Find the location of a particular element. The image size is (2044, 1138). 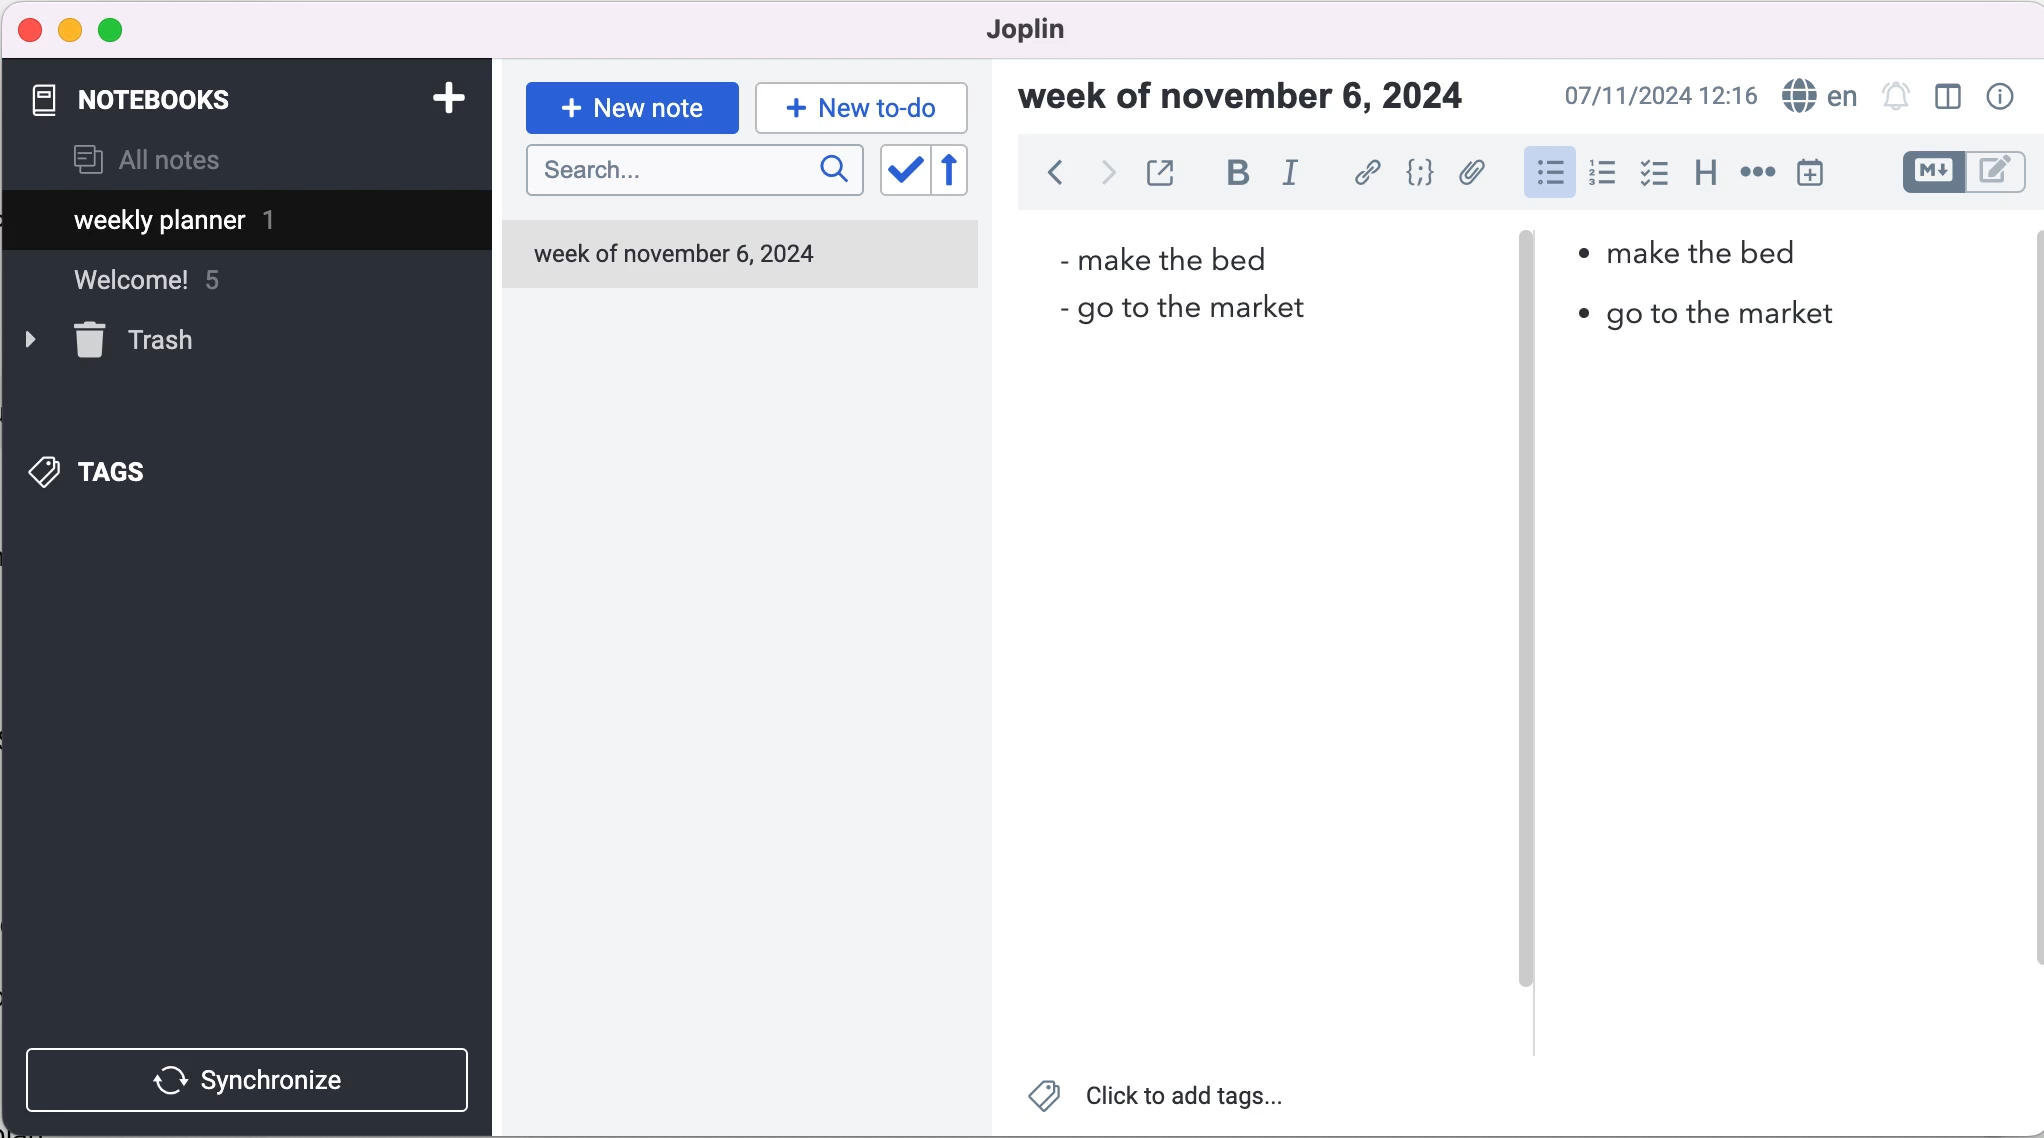

click to add tags is located at coordinates (1171, 1100).